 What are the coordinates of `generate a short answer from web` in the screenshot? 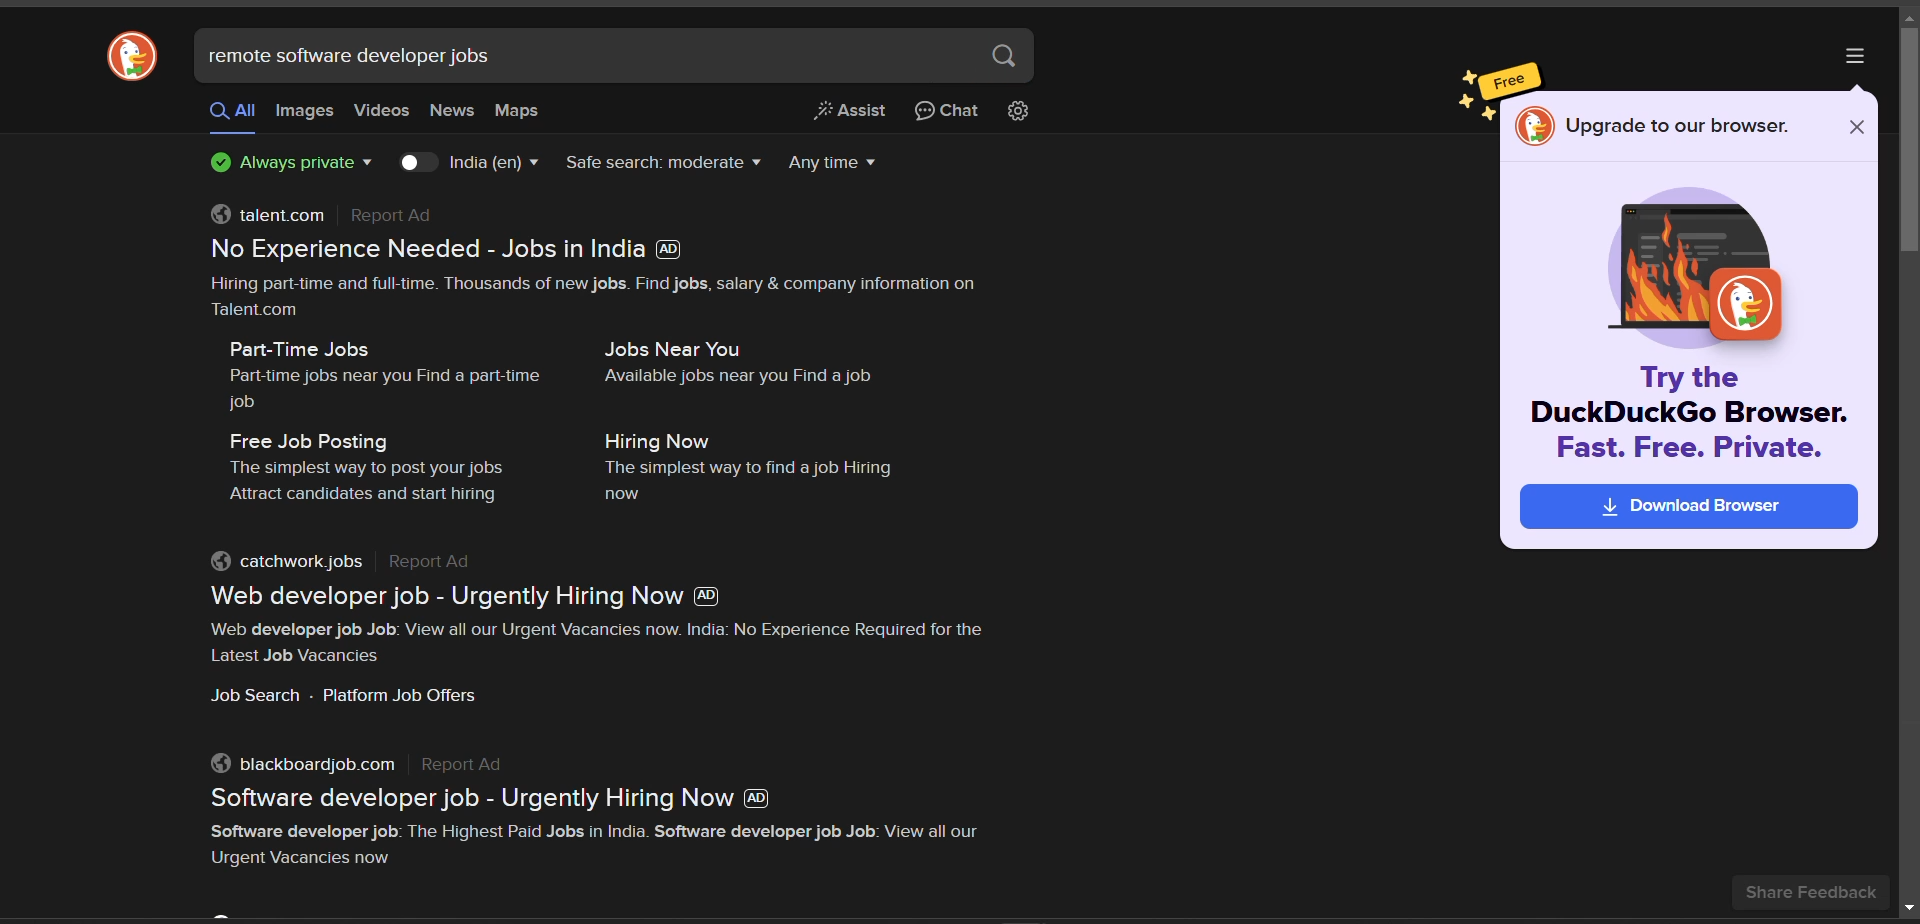 It's located at (851, 110).